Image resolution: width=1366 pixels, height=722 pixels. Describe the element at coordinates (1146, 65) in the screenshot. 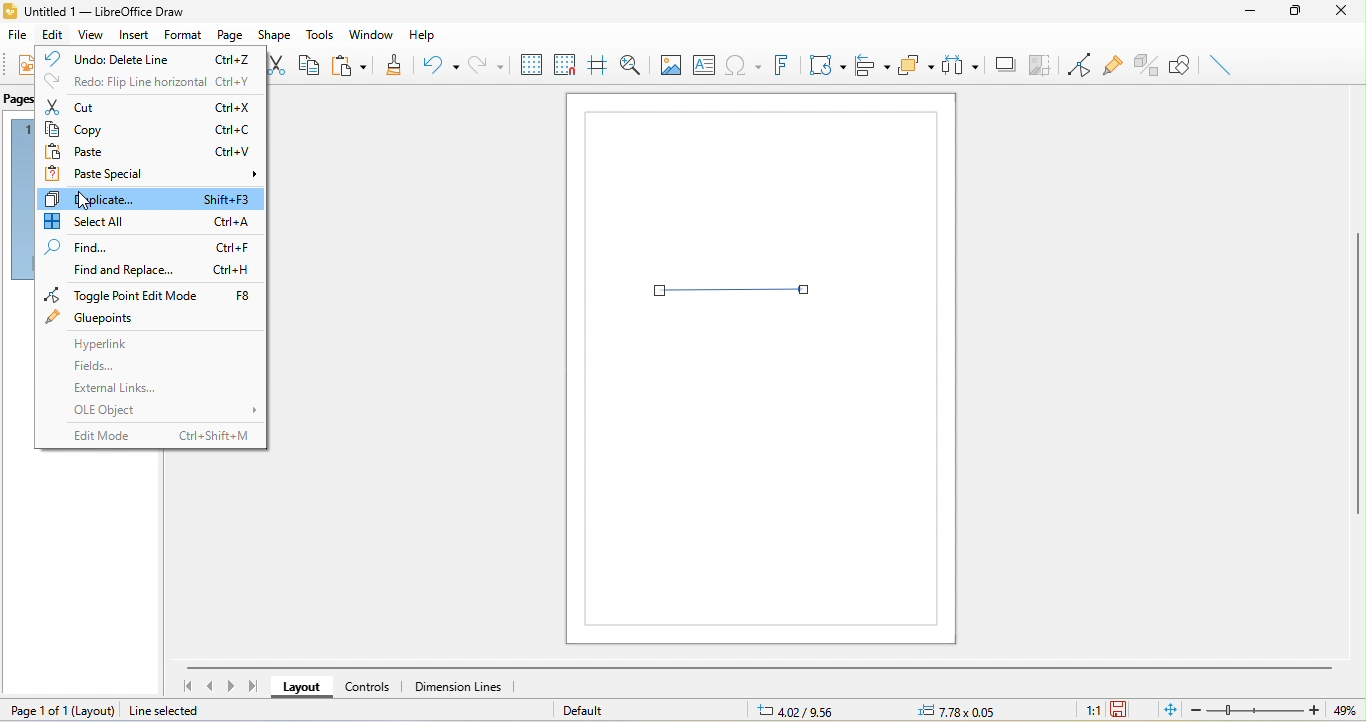

I see `toggle extrusion` at that location.